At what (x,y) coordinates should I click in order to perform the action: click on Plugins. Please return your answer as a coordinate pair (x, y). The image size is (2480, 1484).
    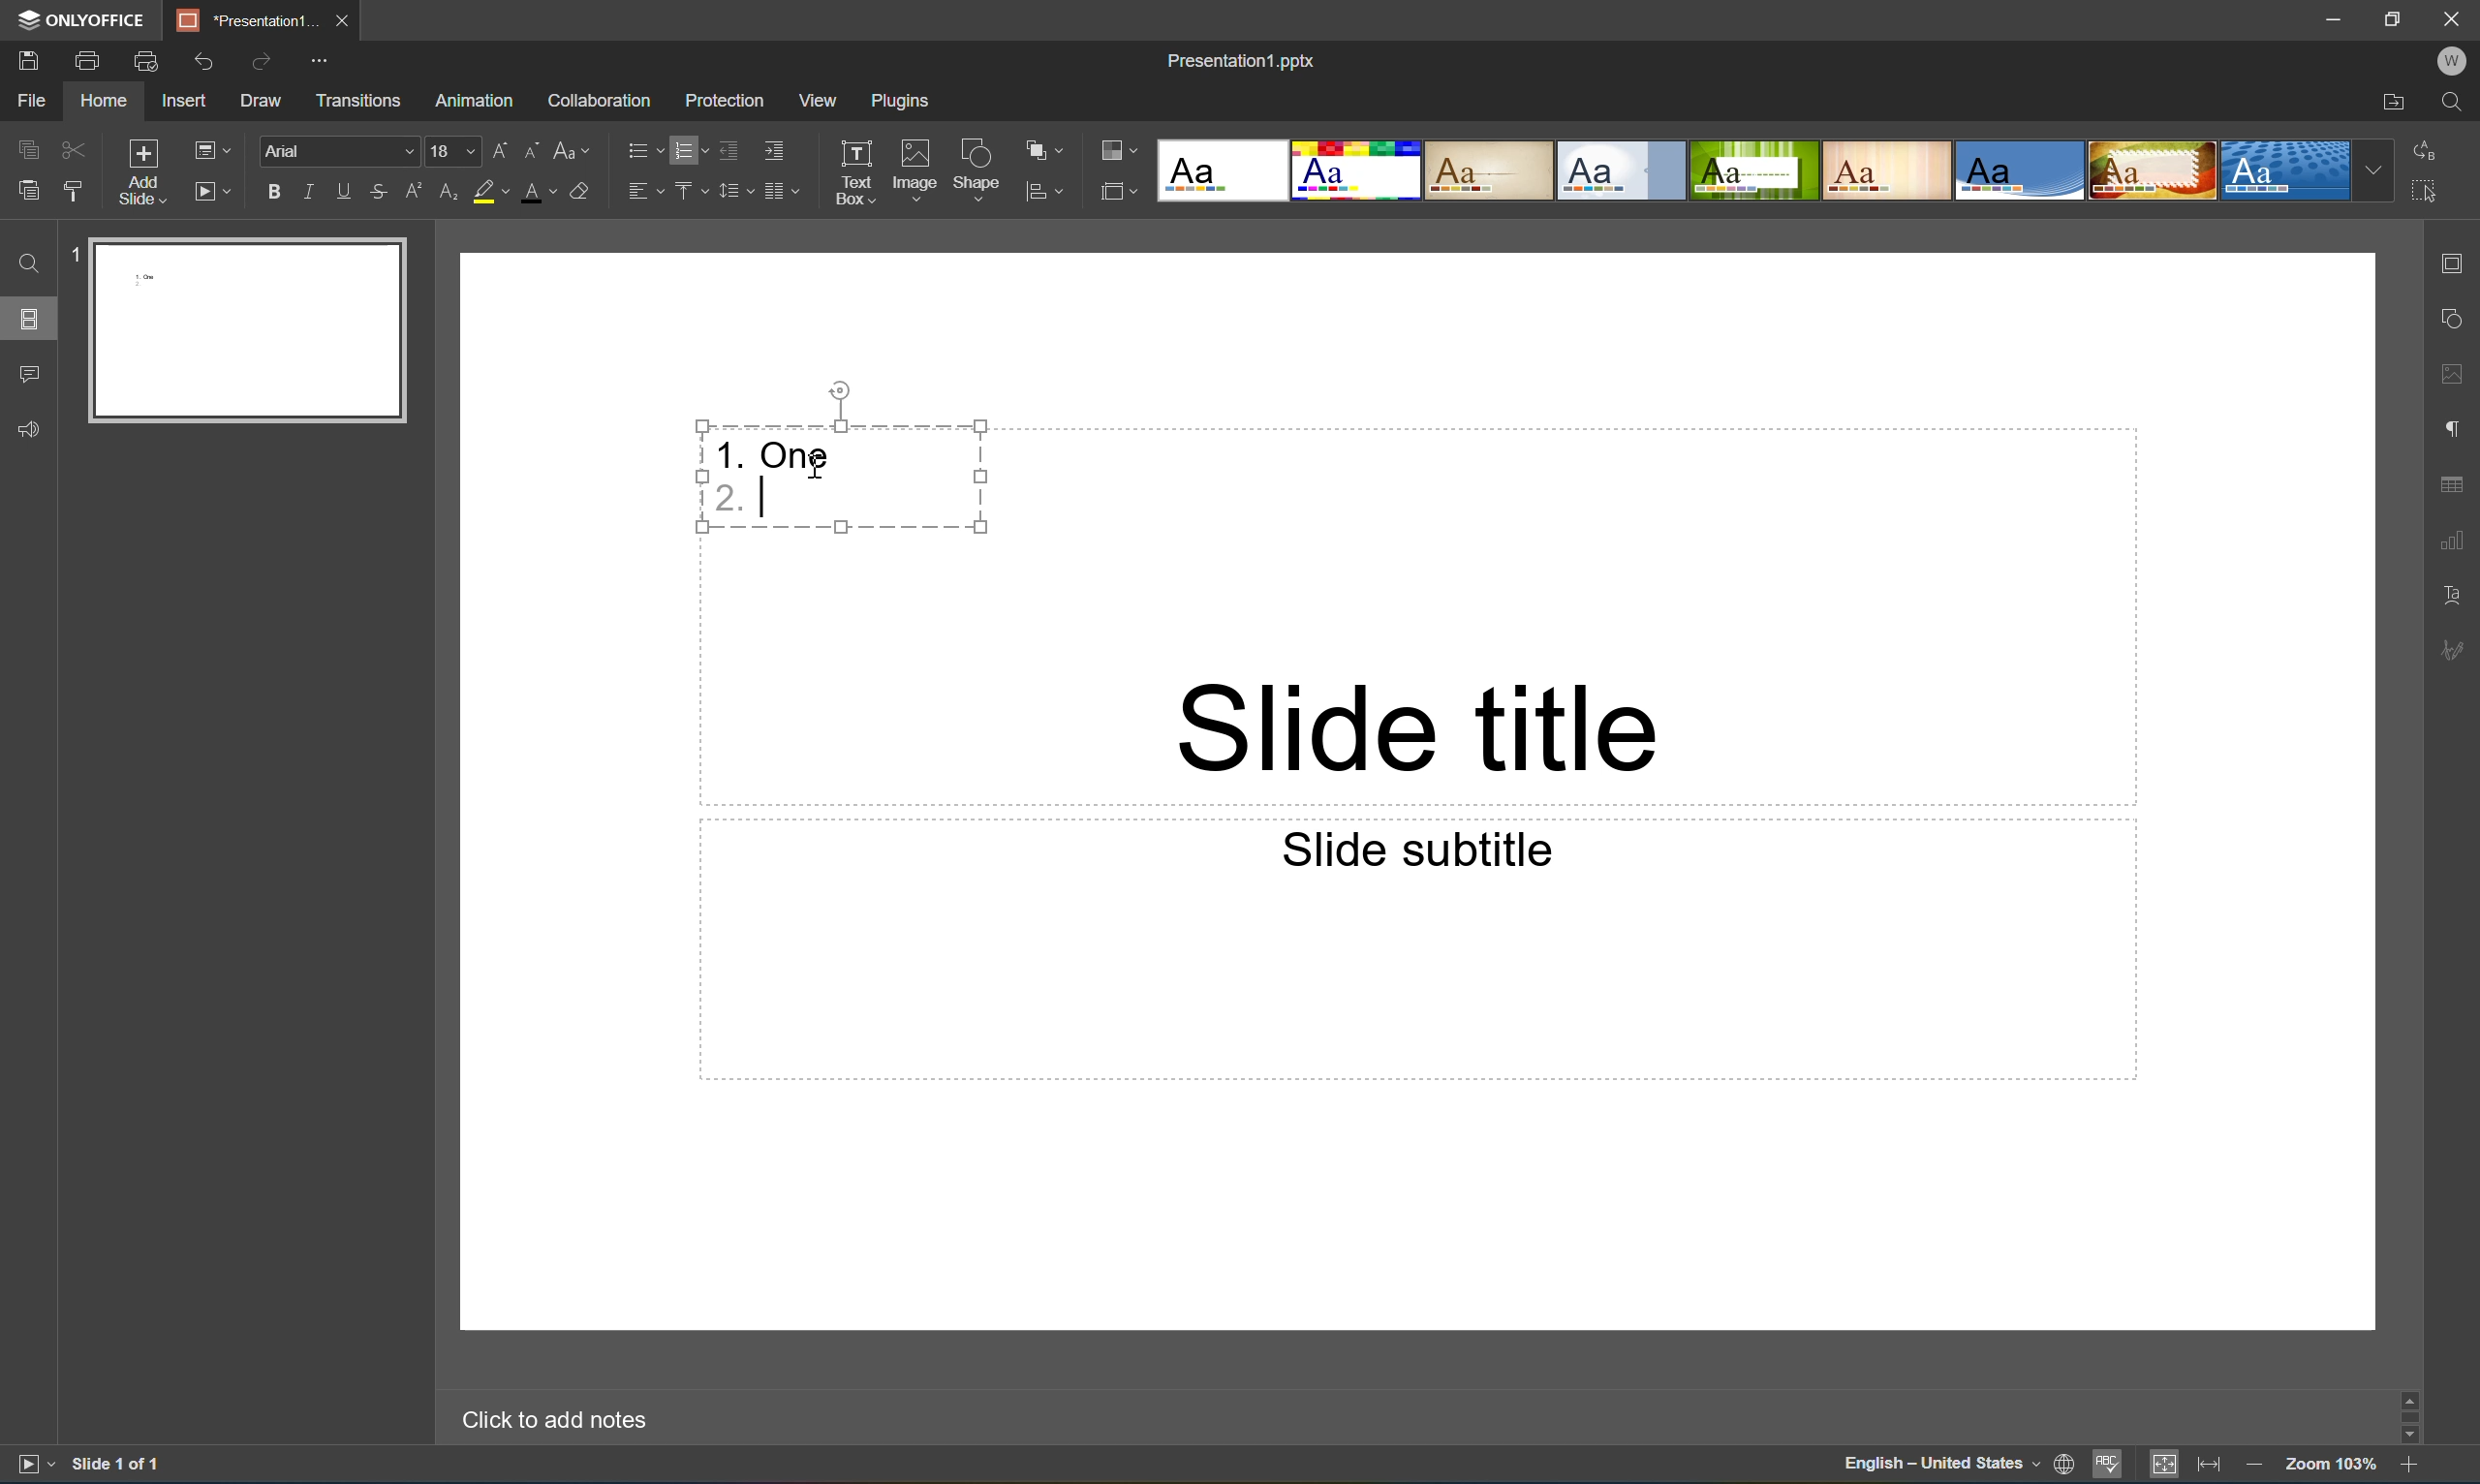
    Looking at the image, I should click on (895, 102).